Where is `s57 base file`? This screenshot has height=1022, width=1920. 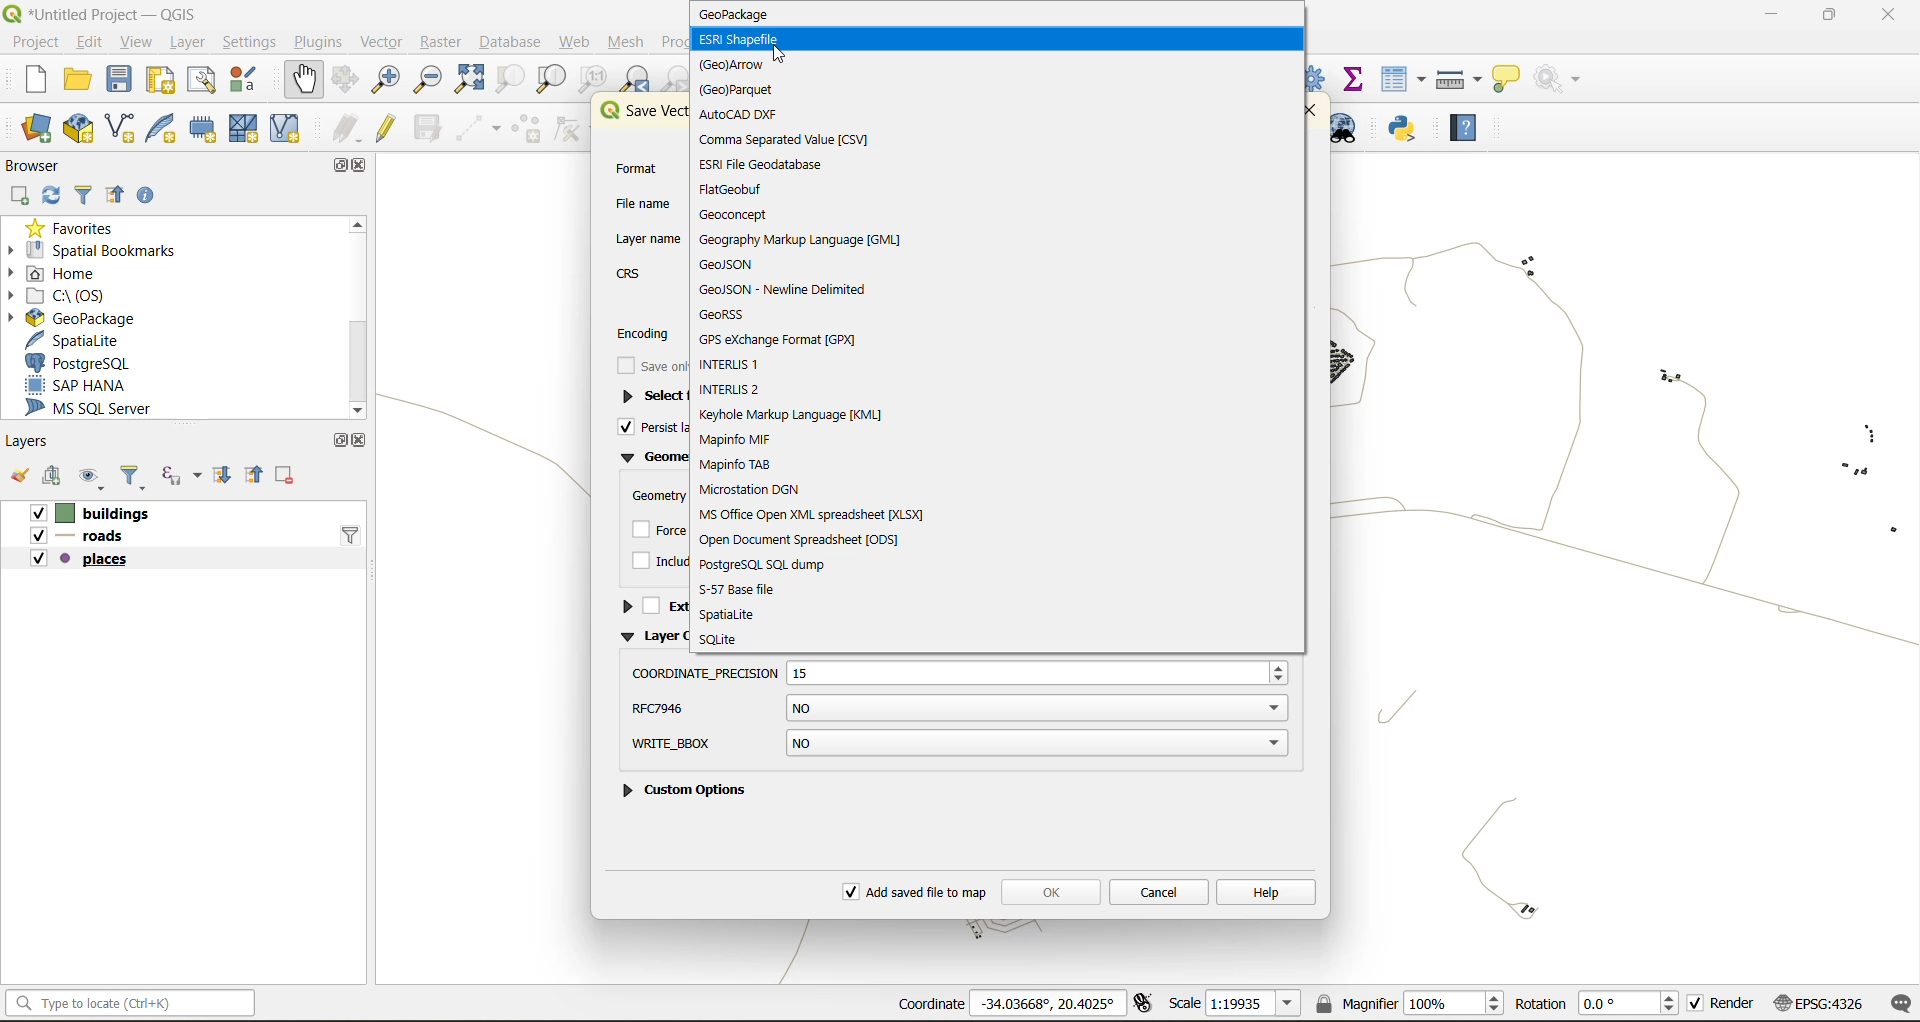
s57 base file is located at coordinates (739, 588).